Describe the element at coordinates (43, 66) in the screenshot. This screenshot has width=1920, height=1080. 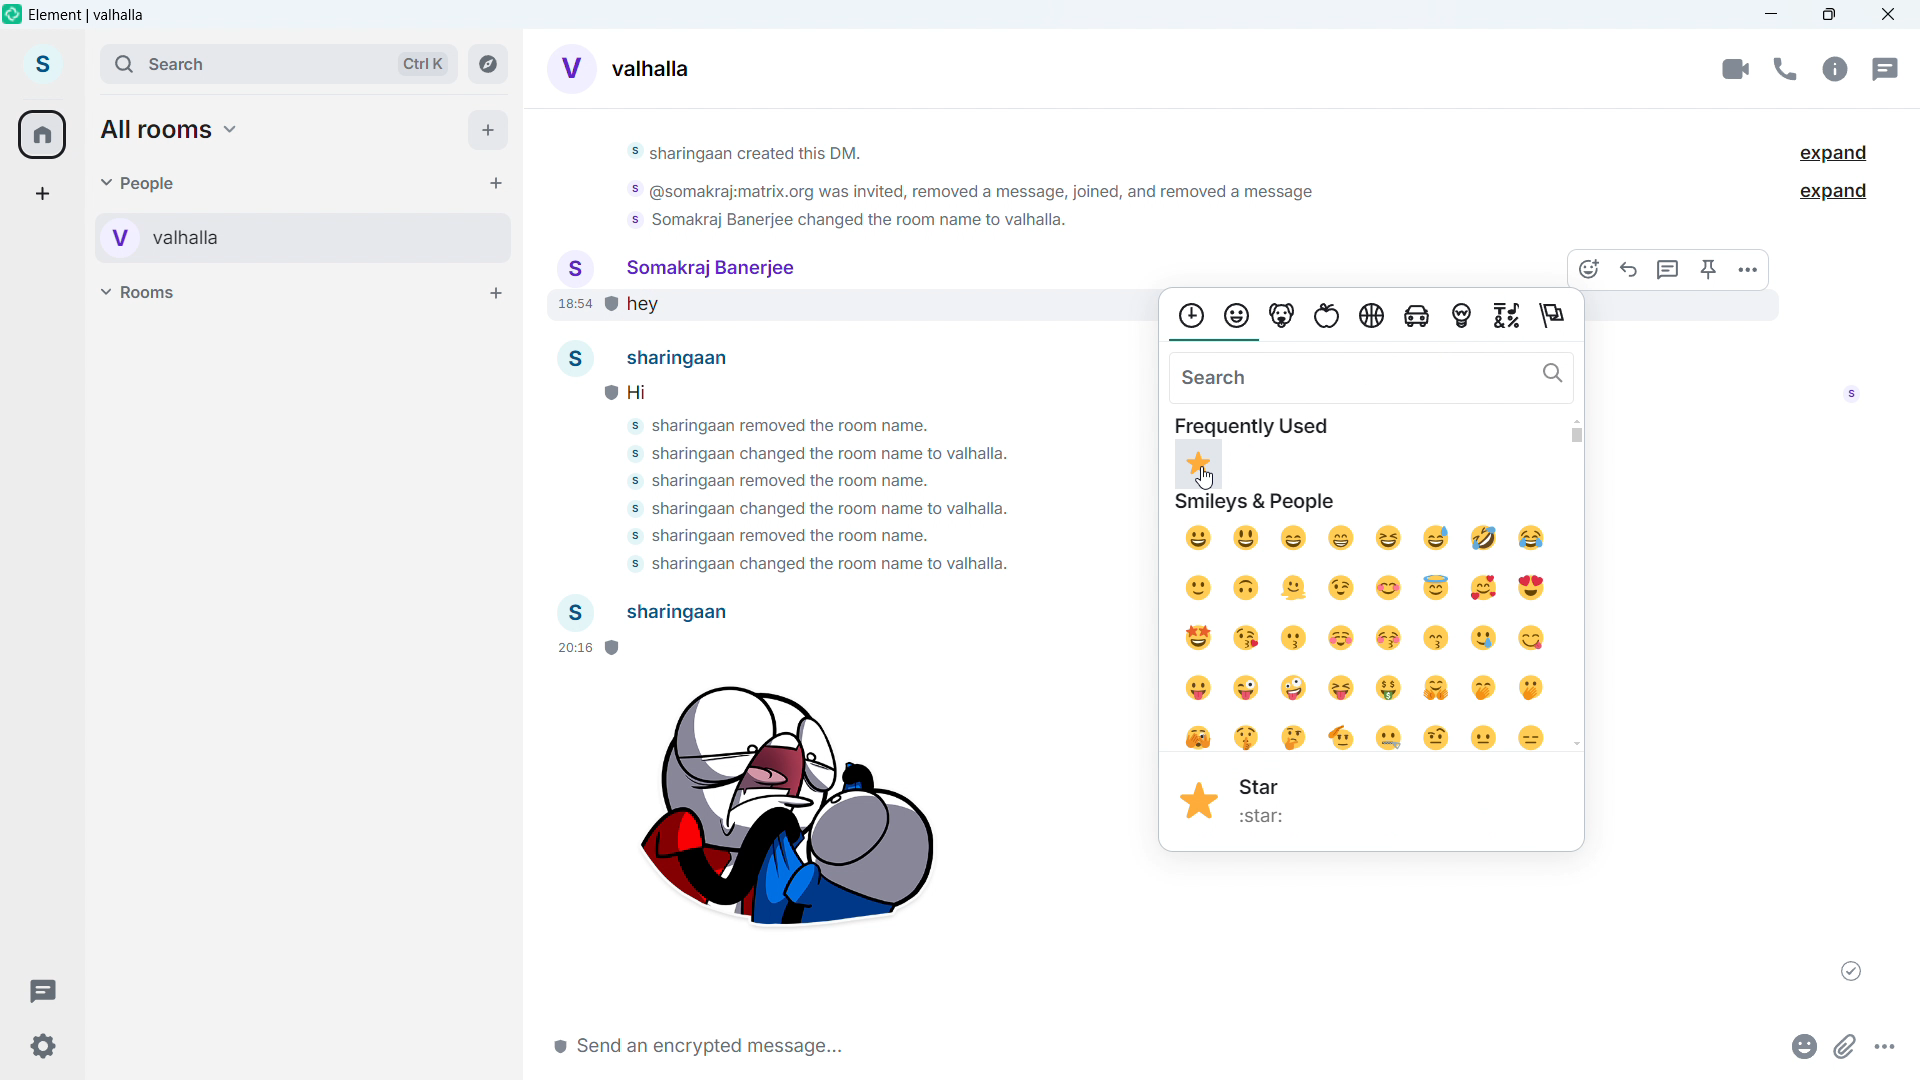
I see `account` at that location.